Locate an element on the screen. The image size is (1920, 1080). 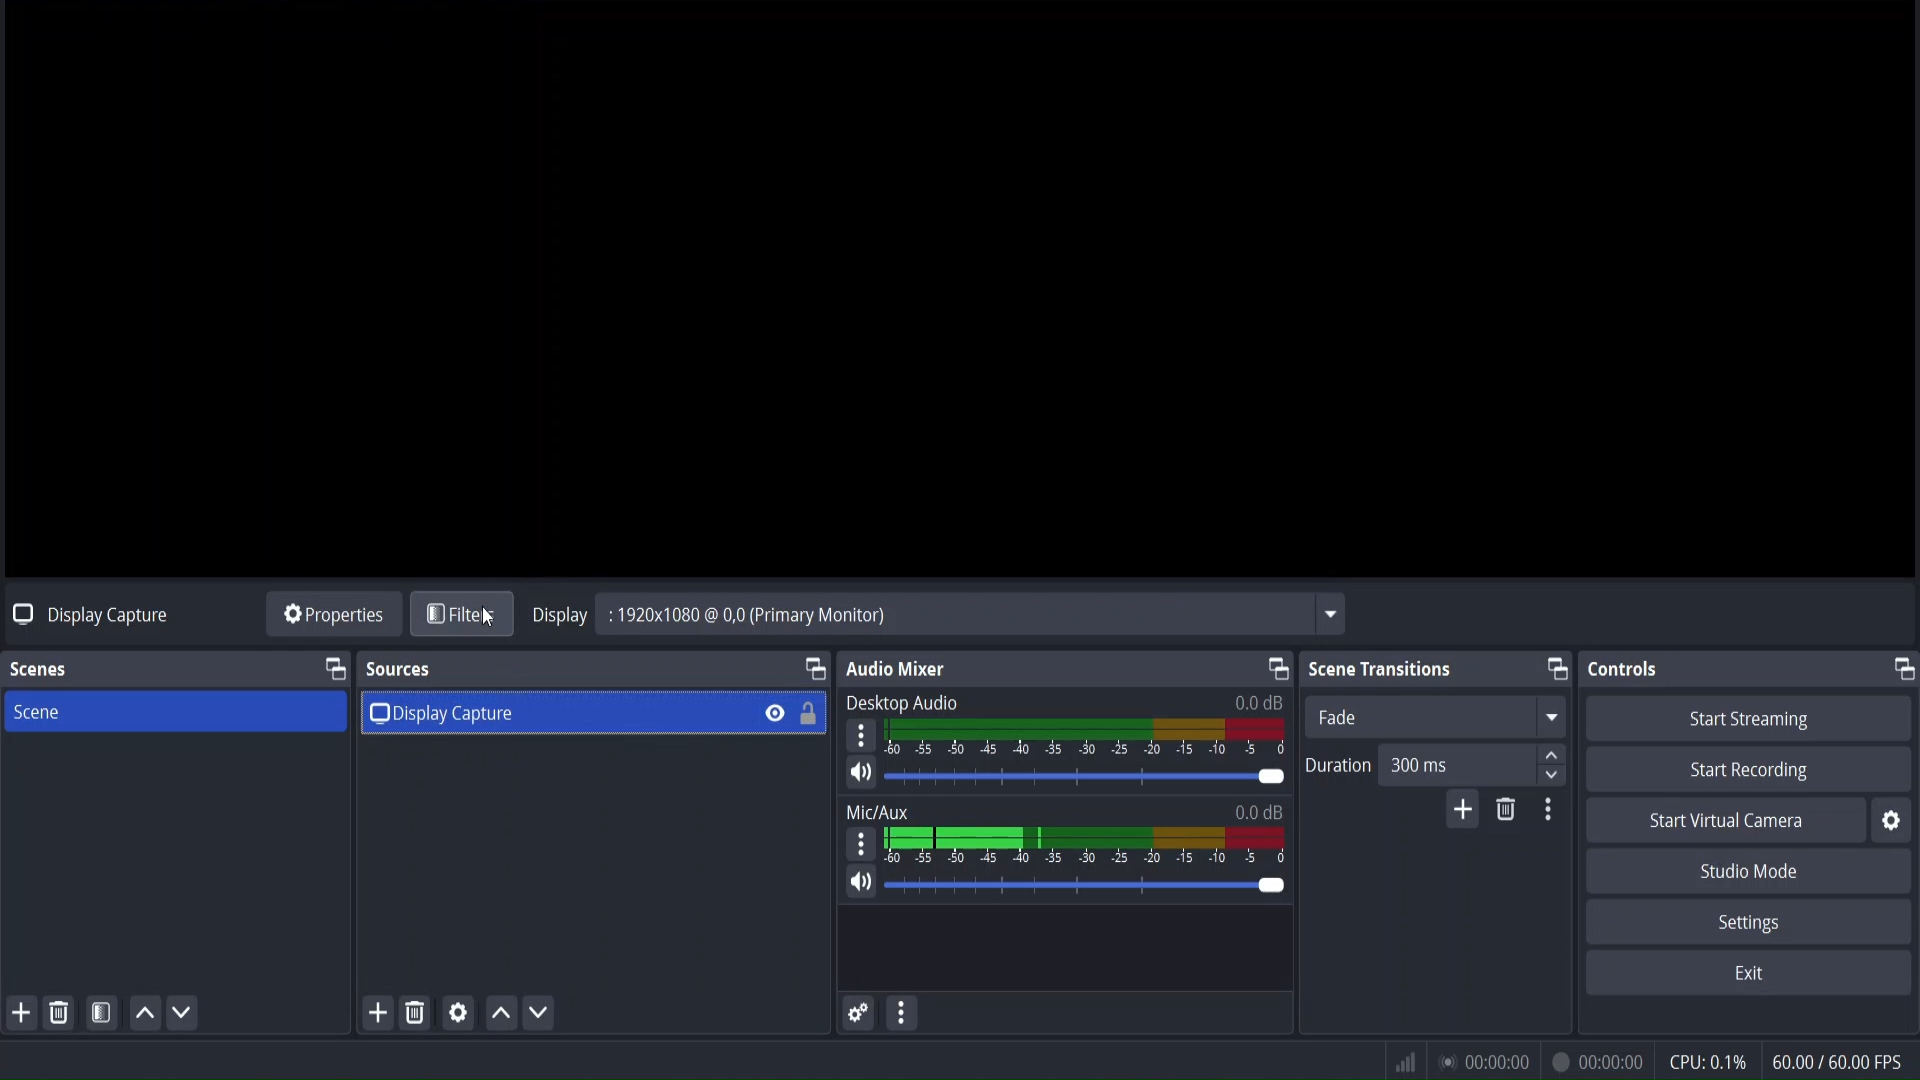
filters is located at coordinates (463, 616).